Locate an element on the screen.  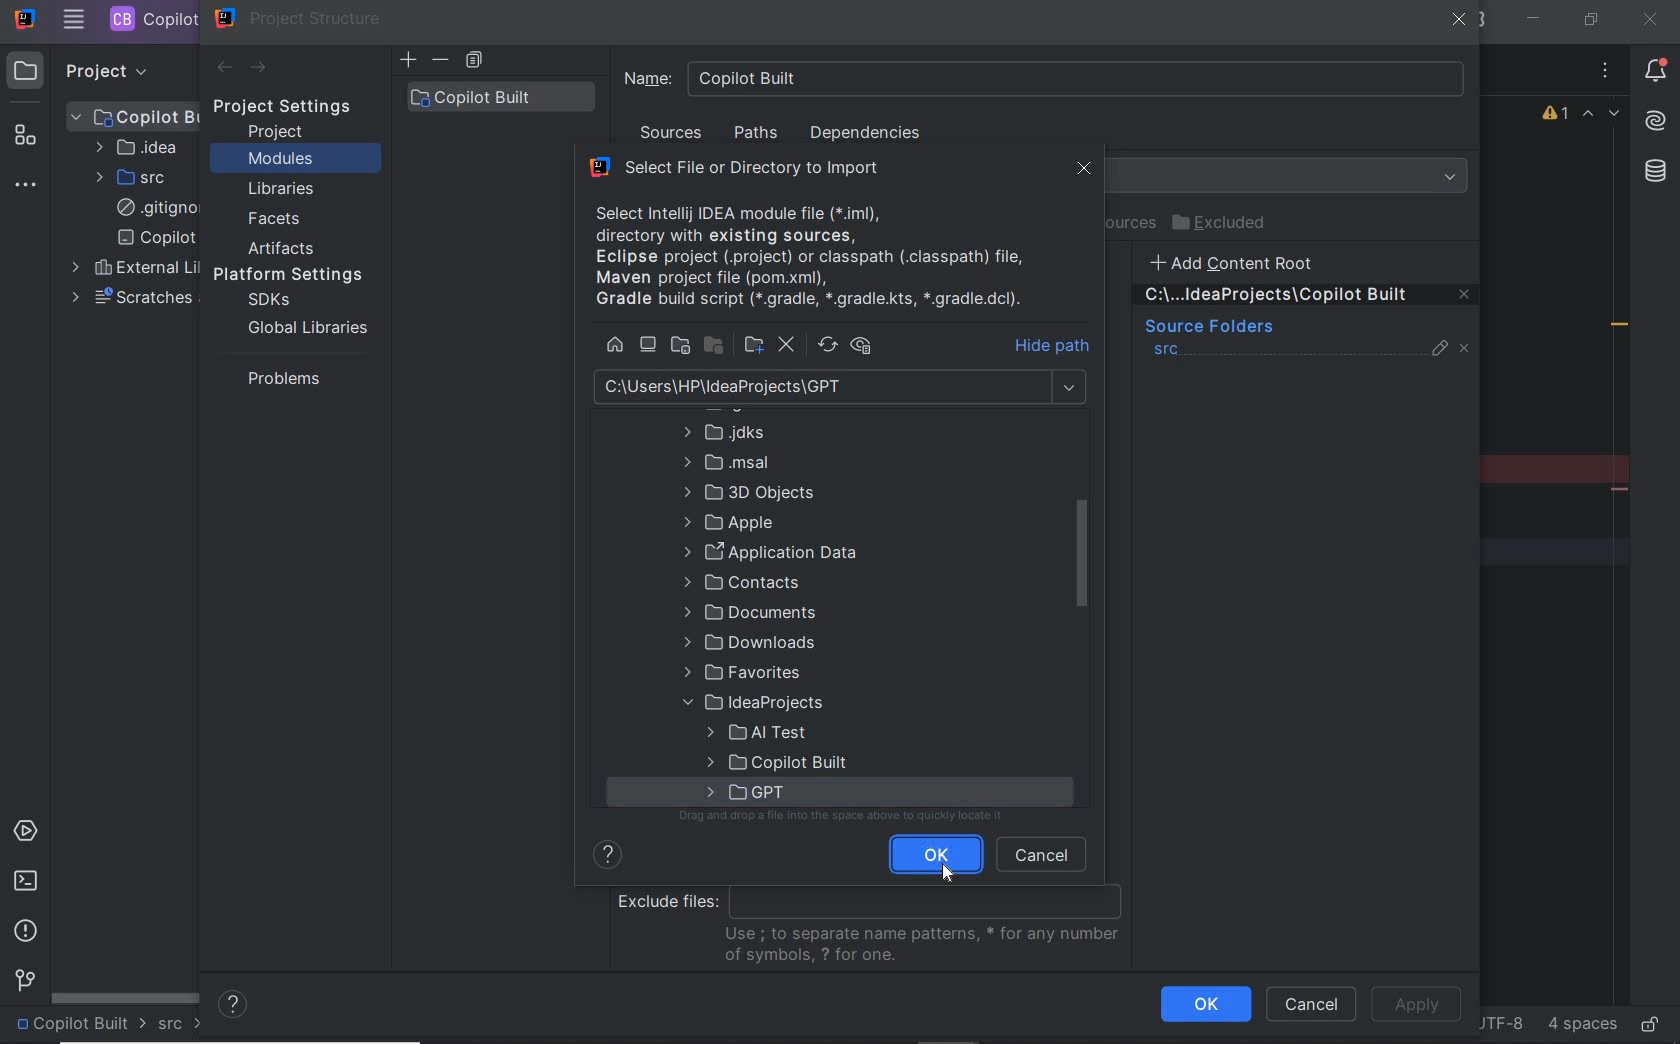
add is located at coordinates (408, 60).